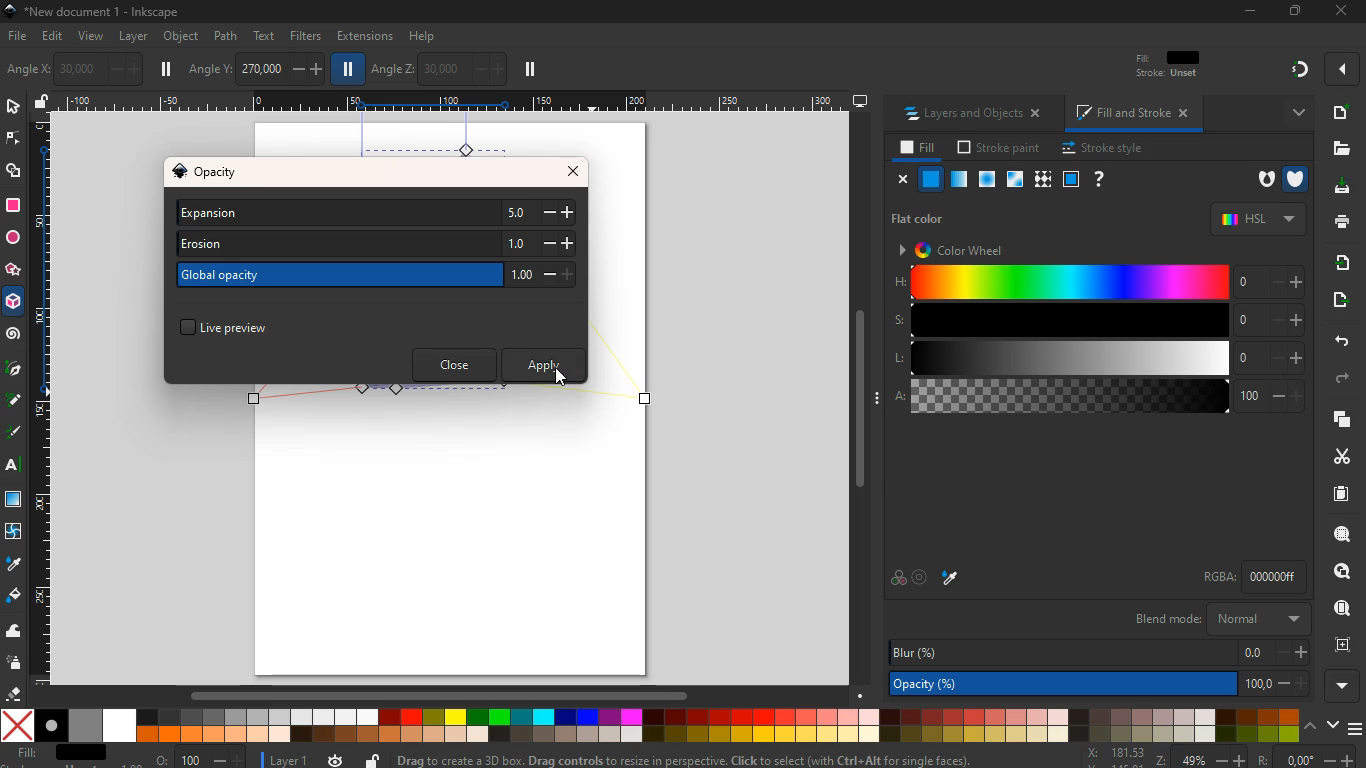 This screenshot has width=1366, height=768. What do you see at coordinates (1339, 12) in the screenshot?
I see `close` at bounding box center [1339, 12].